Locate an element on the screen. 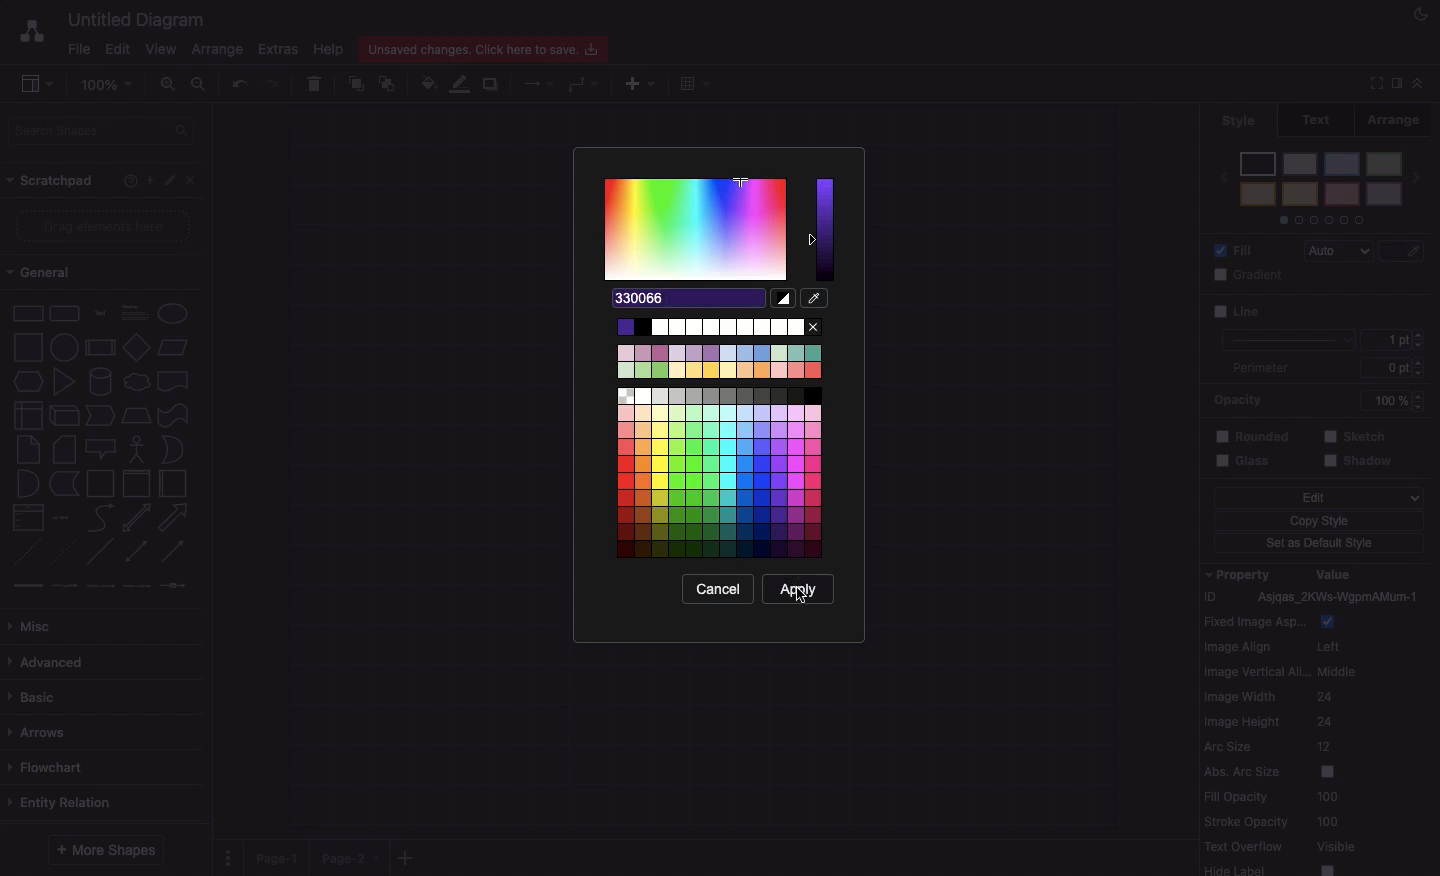 The width and height of the screenshot is (1440, 876). Extras is located at coordinates (278, 50).